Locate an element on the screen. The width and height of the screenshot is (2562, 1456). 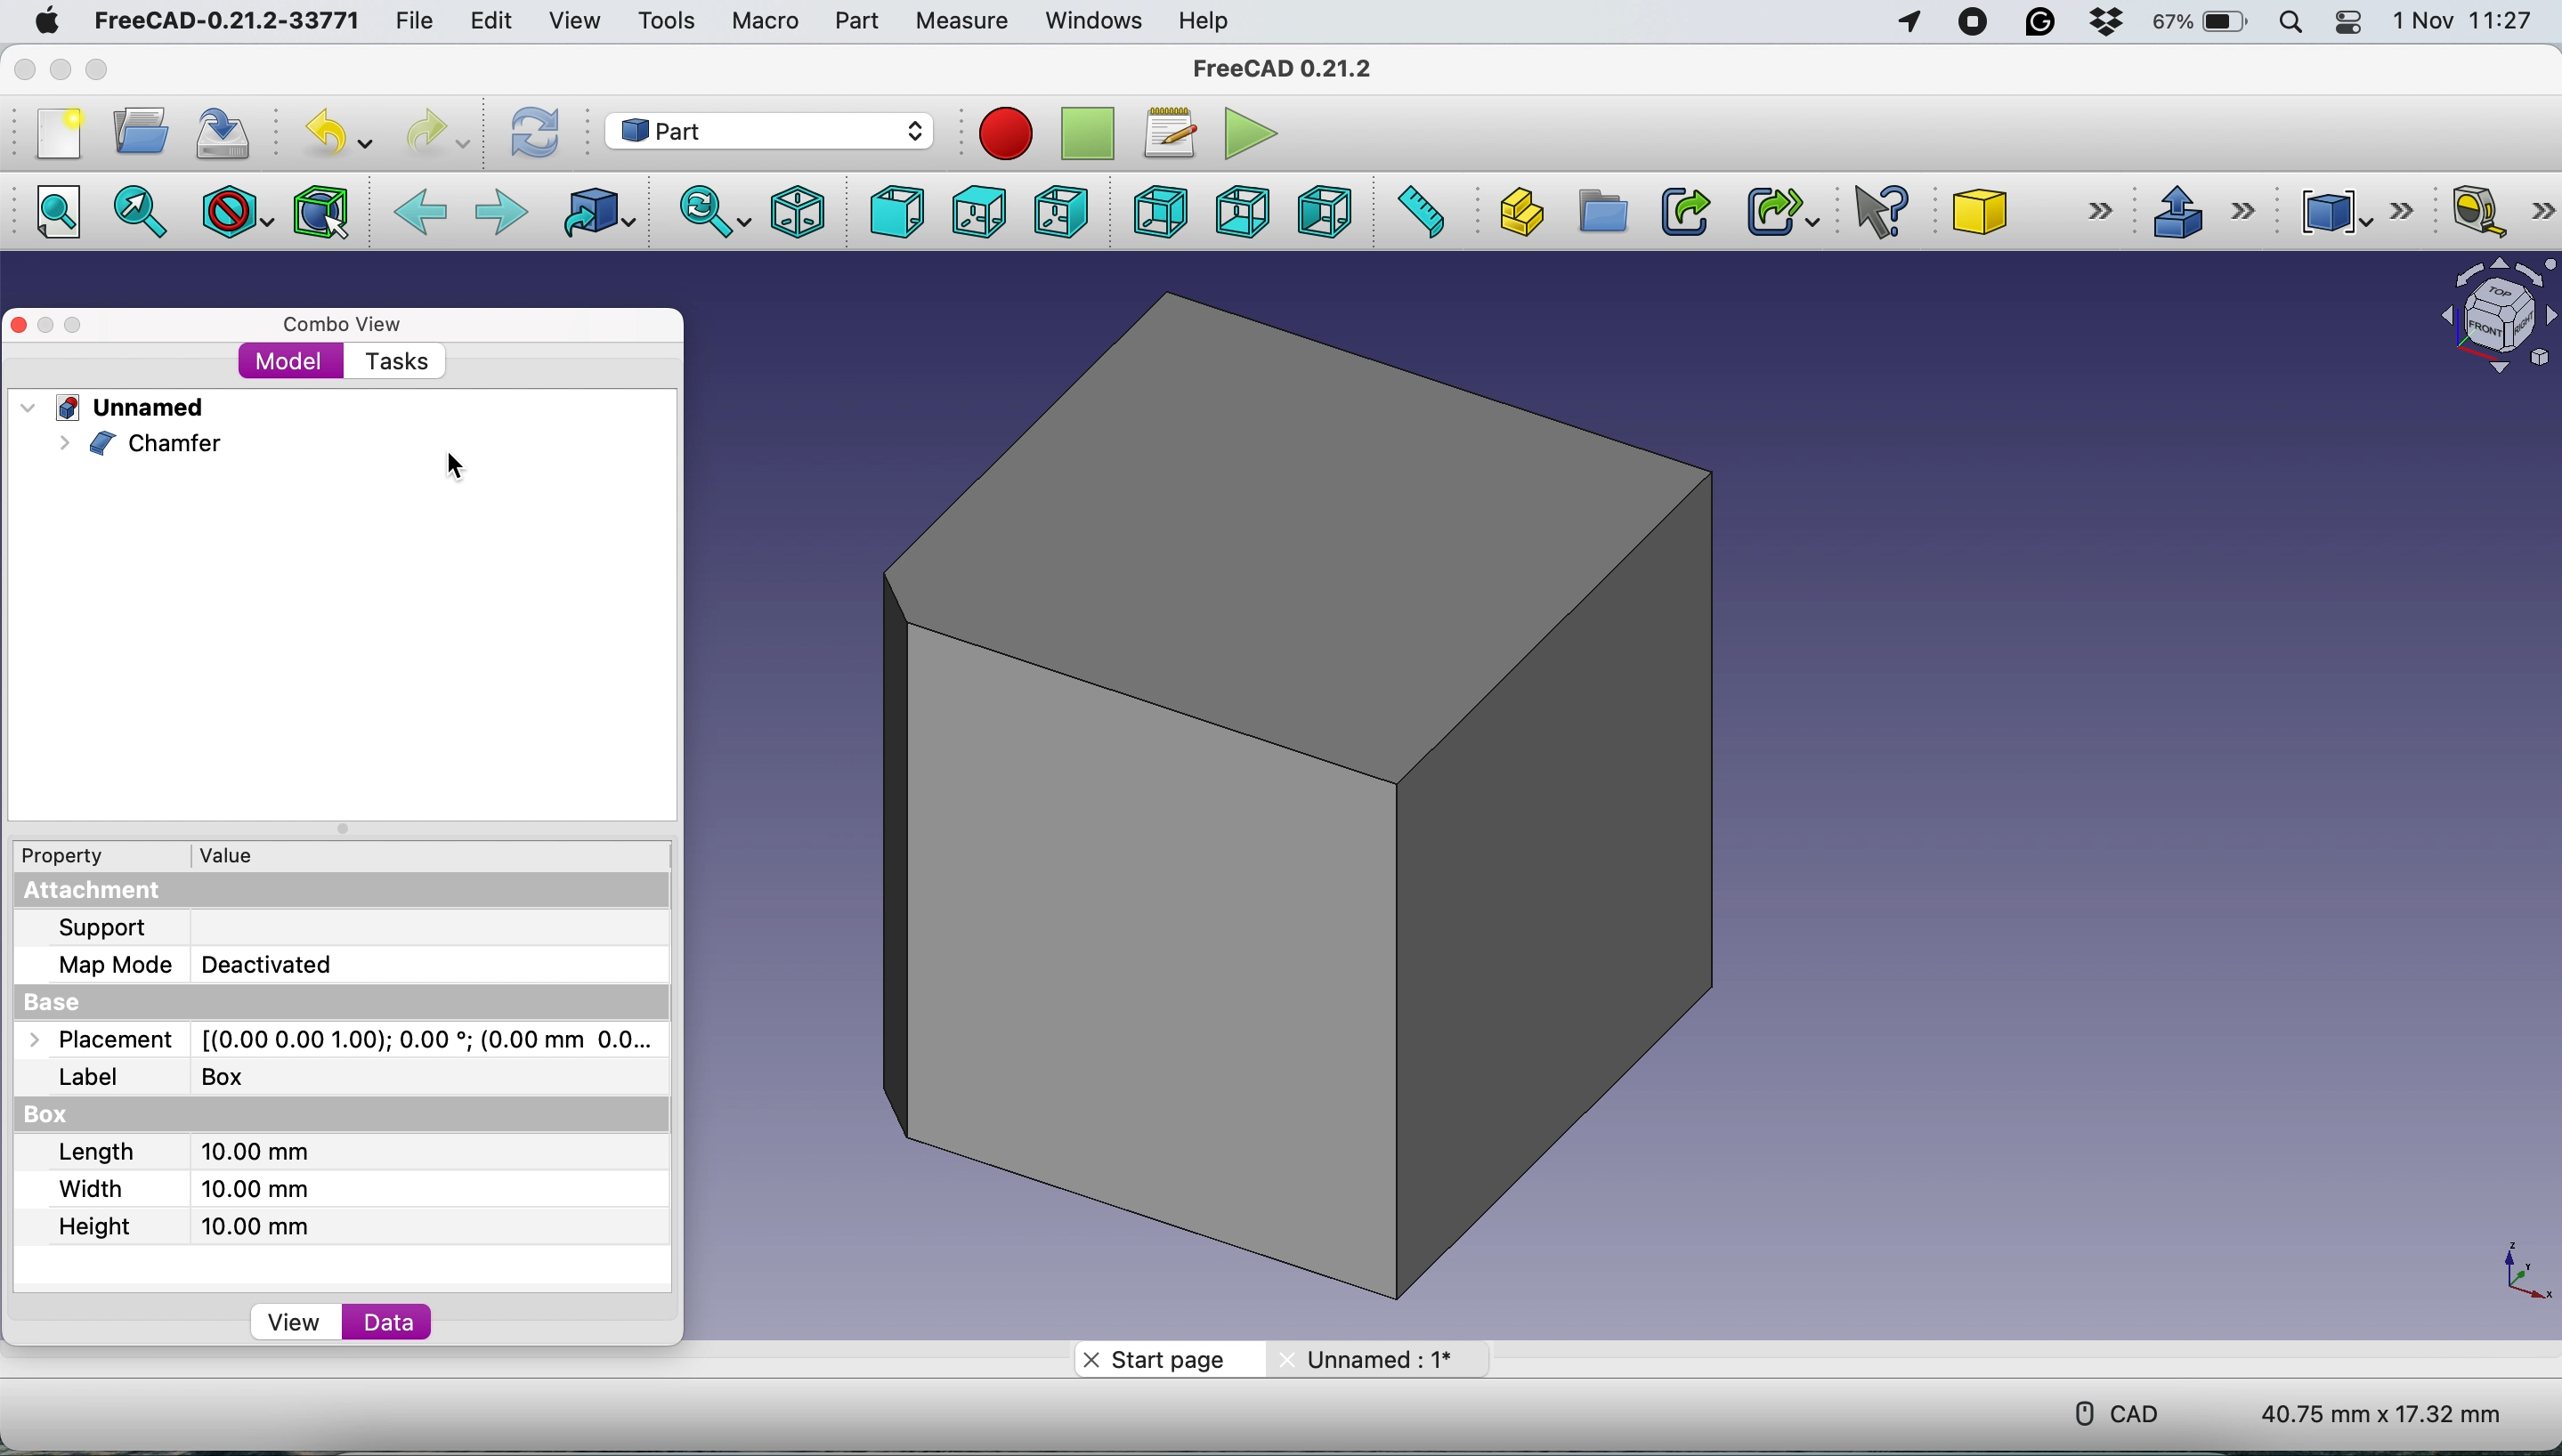
measure is located at coordinates (968, 21).